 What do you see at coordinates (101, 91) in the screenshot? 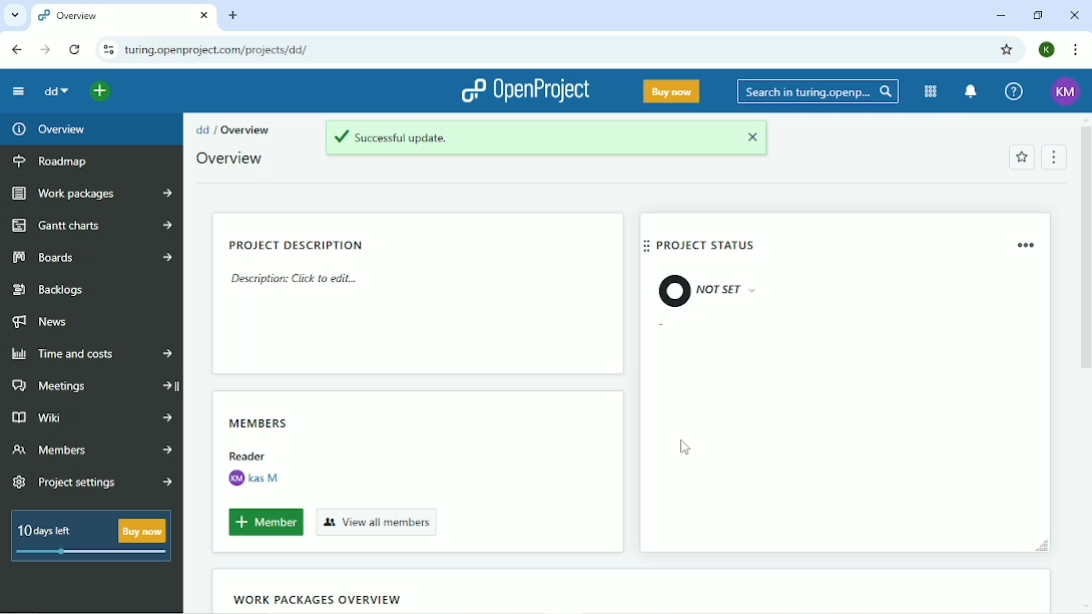
I see `Open quick add menu` at bounding box center [101, 91].